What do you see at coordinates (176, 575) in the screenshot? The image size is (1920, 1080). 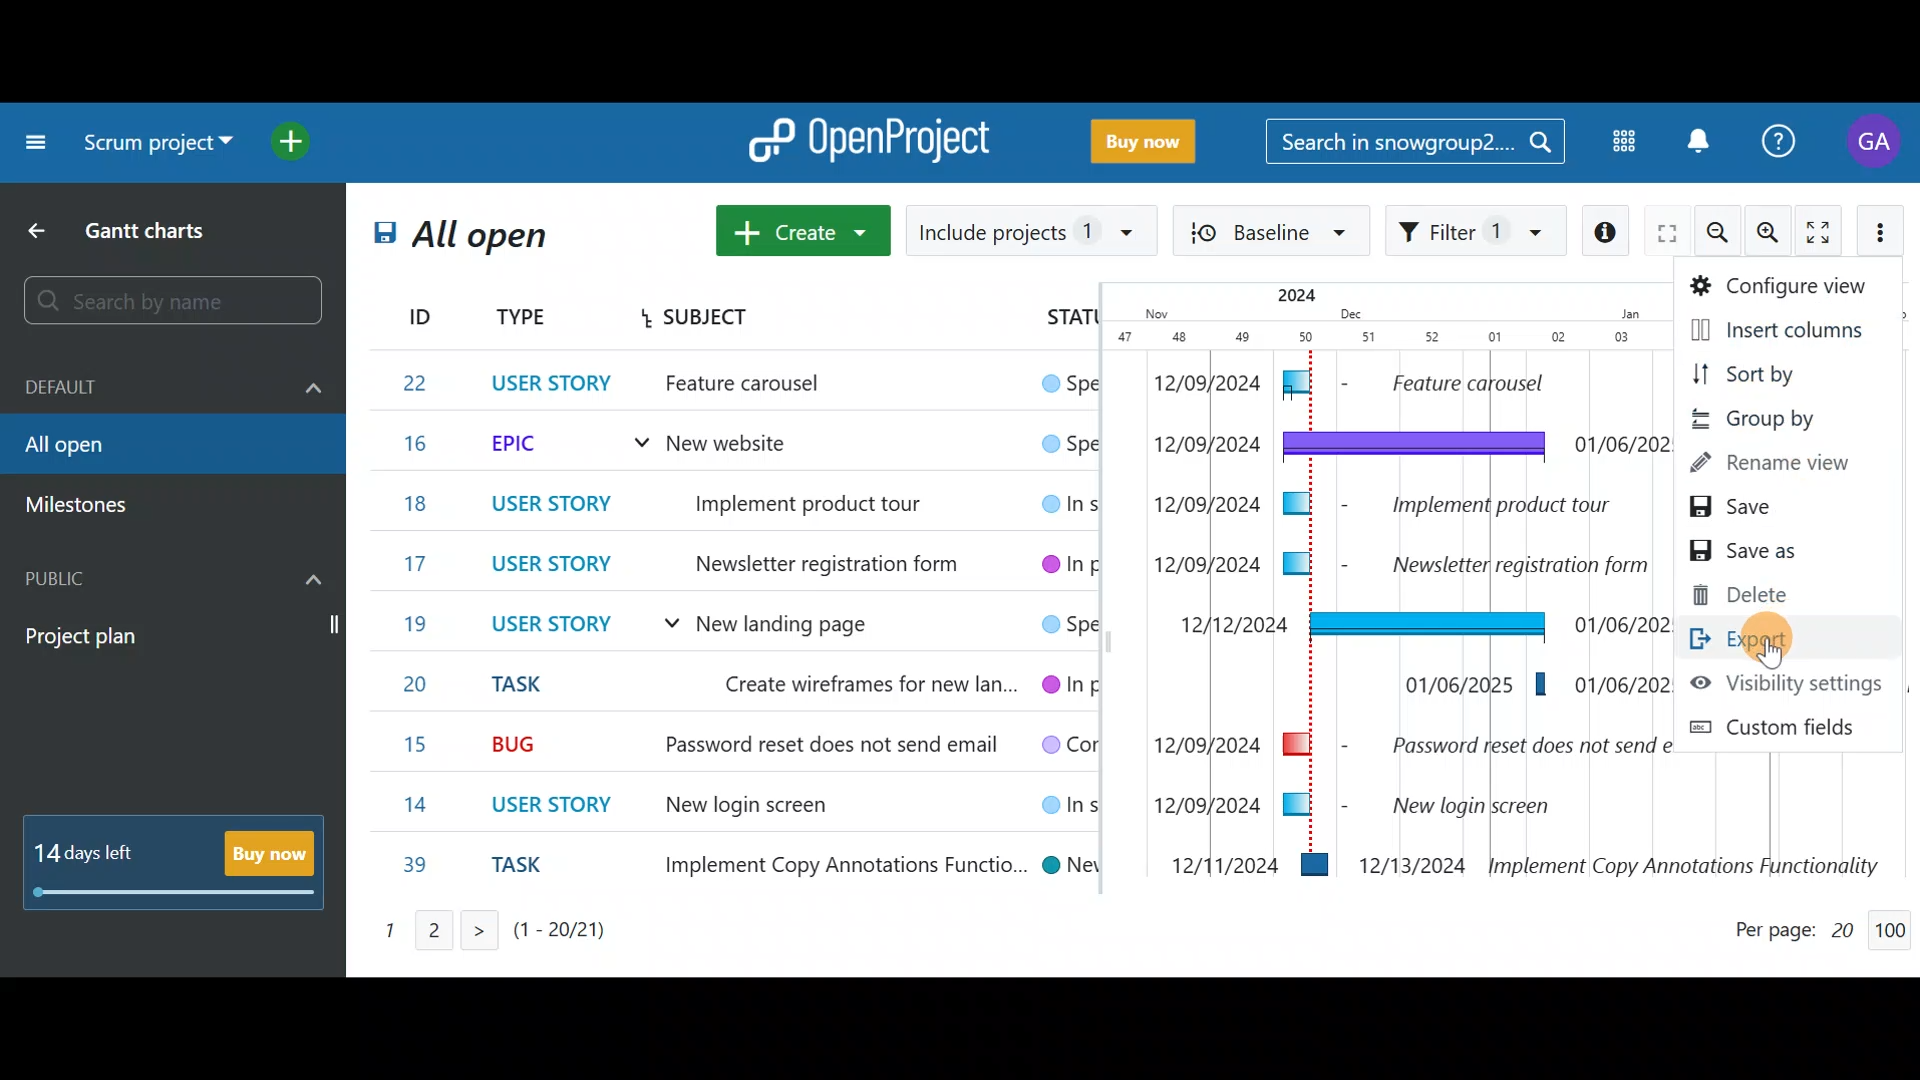 I see `Public` at bounding box center [176, 575].